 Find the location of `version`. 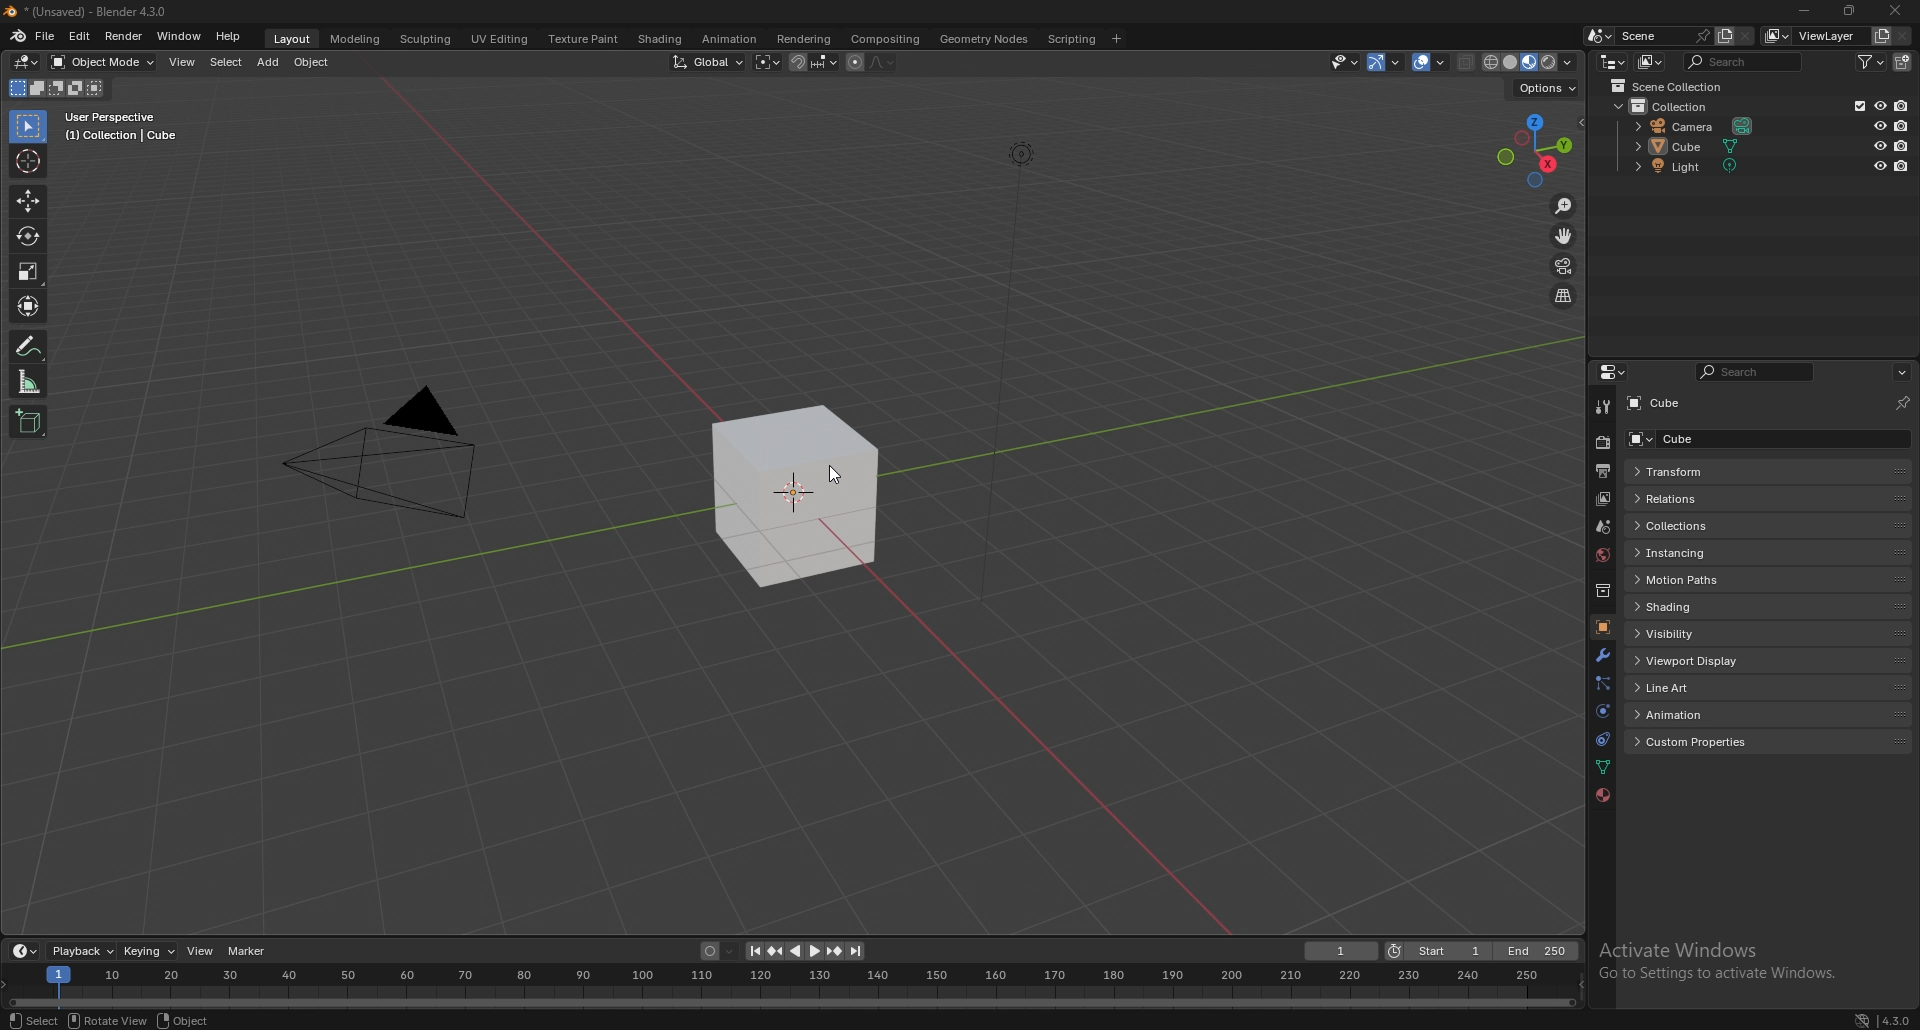

version is located at coordinates (1896, 1020).